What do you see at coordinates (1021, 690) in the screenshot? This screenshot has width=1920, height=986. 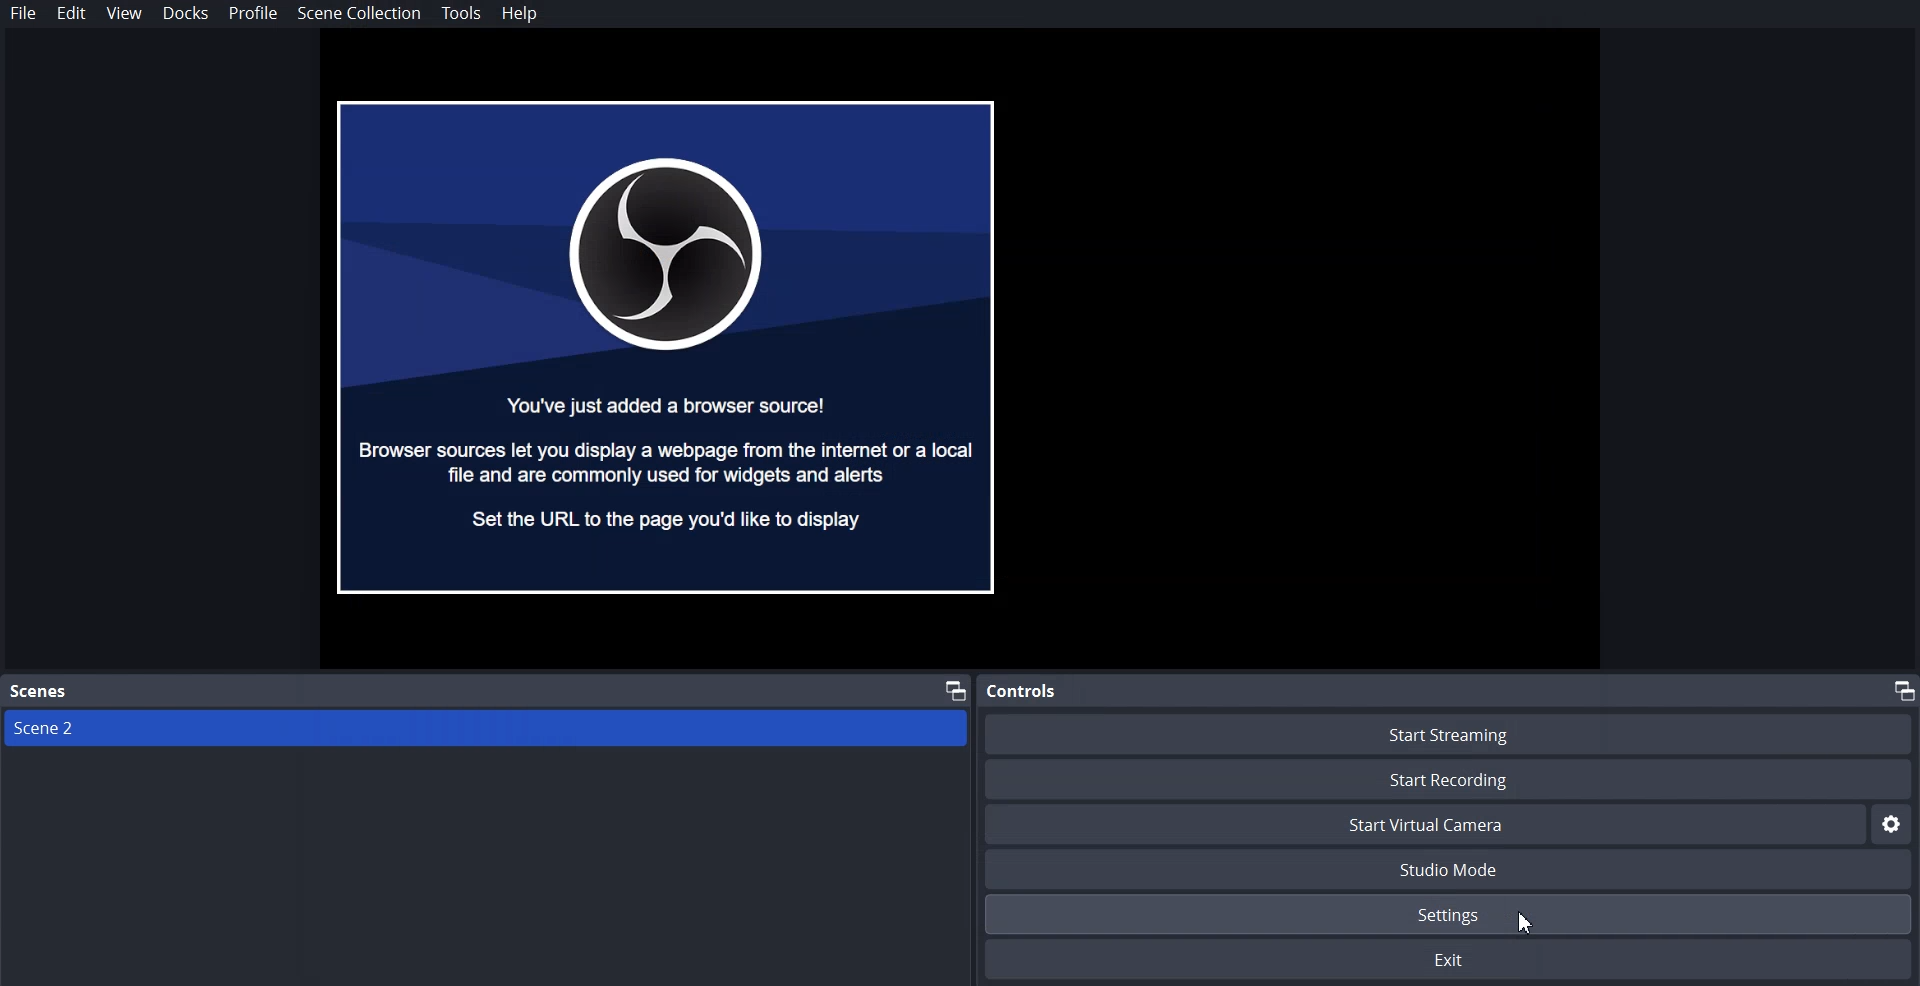 I see `Text` at bounding box center [1021, 690].